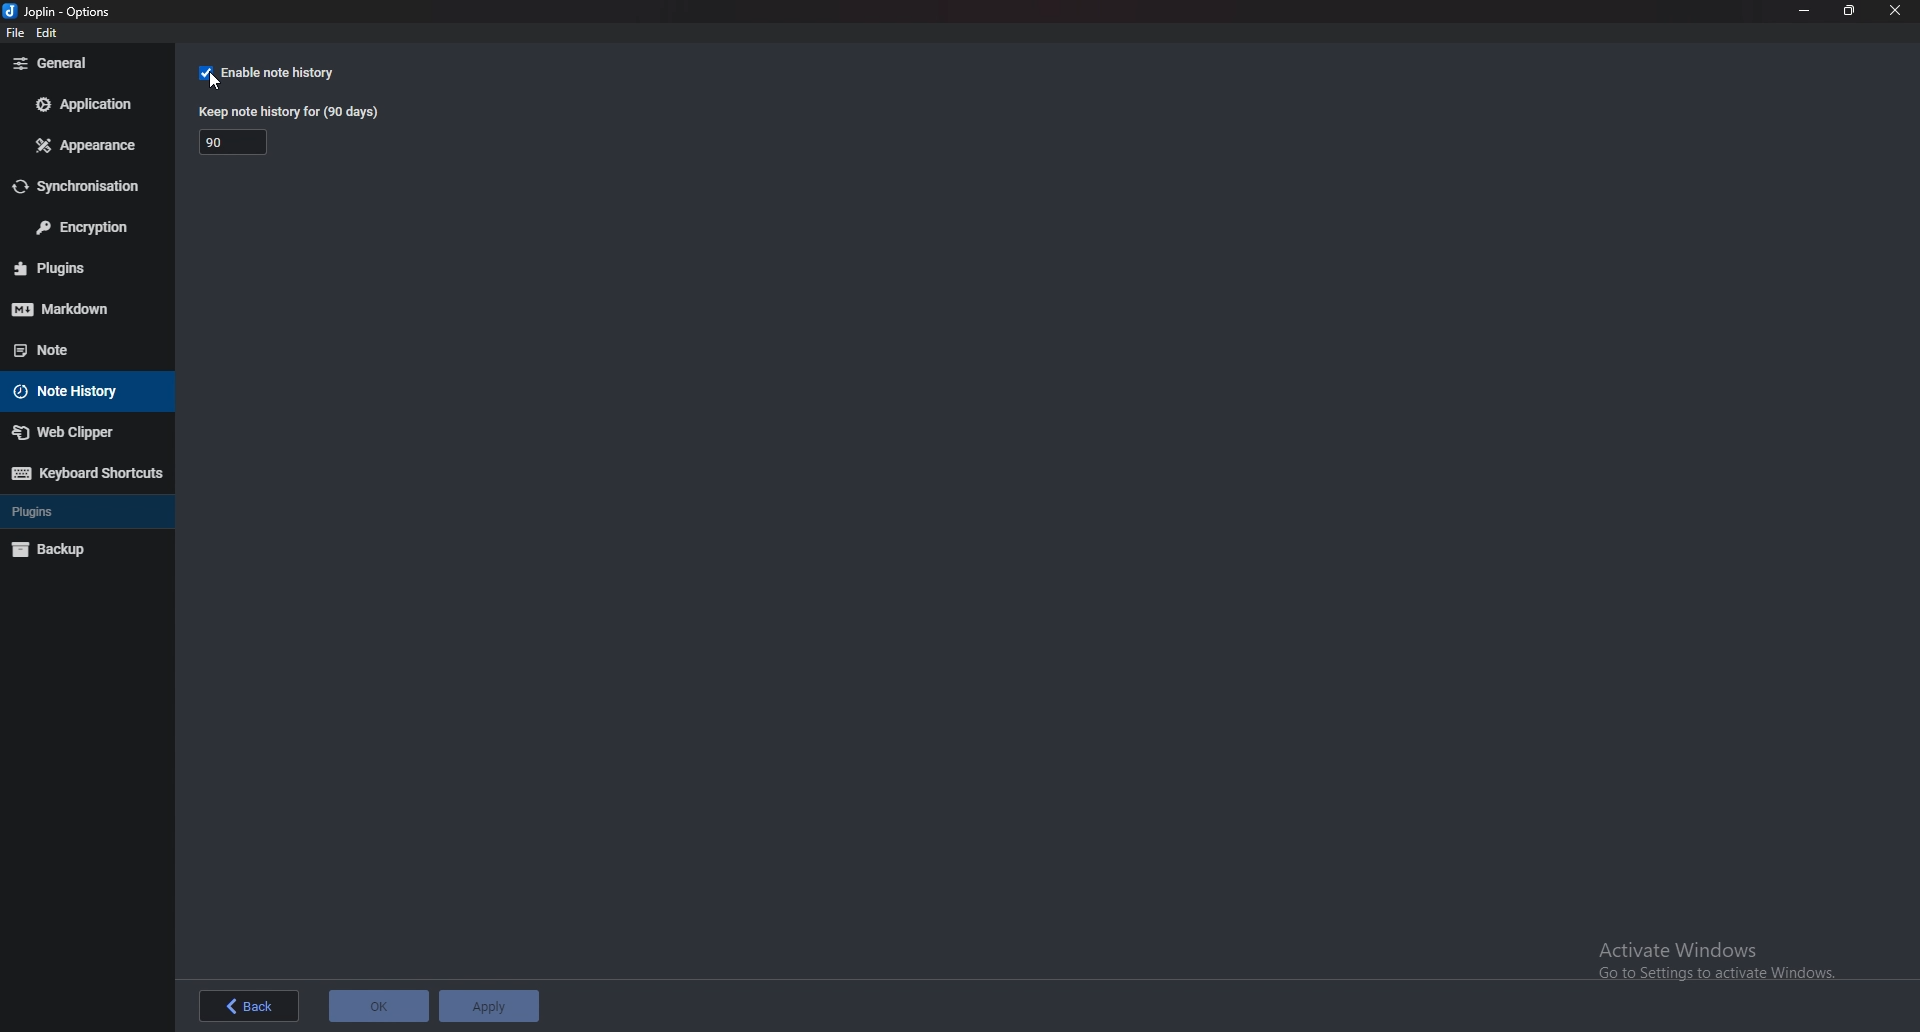  What do you see at coordinates (85, 433) in the screenshot?
I see `Web Clipper` at bounding box center [85, 433].